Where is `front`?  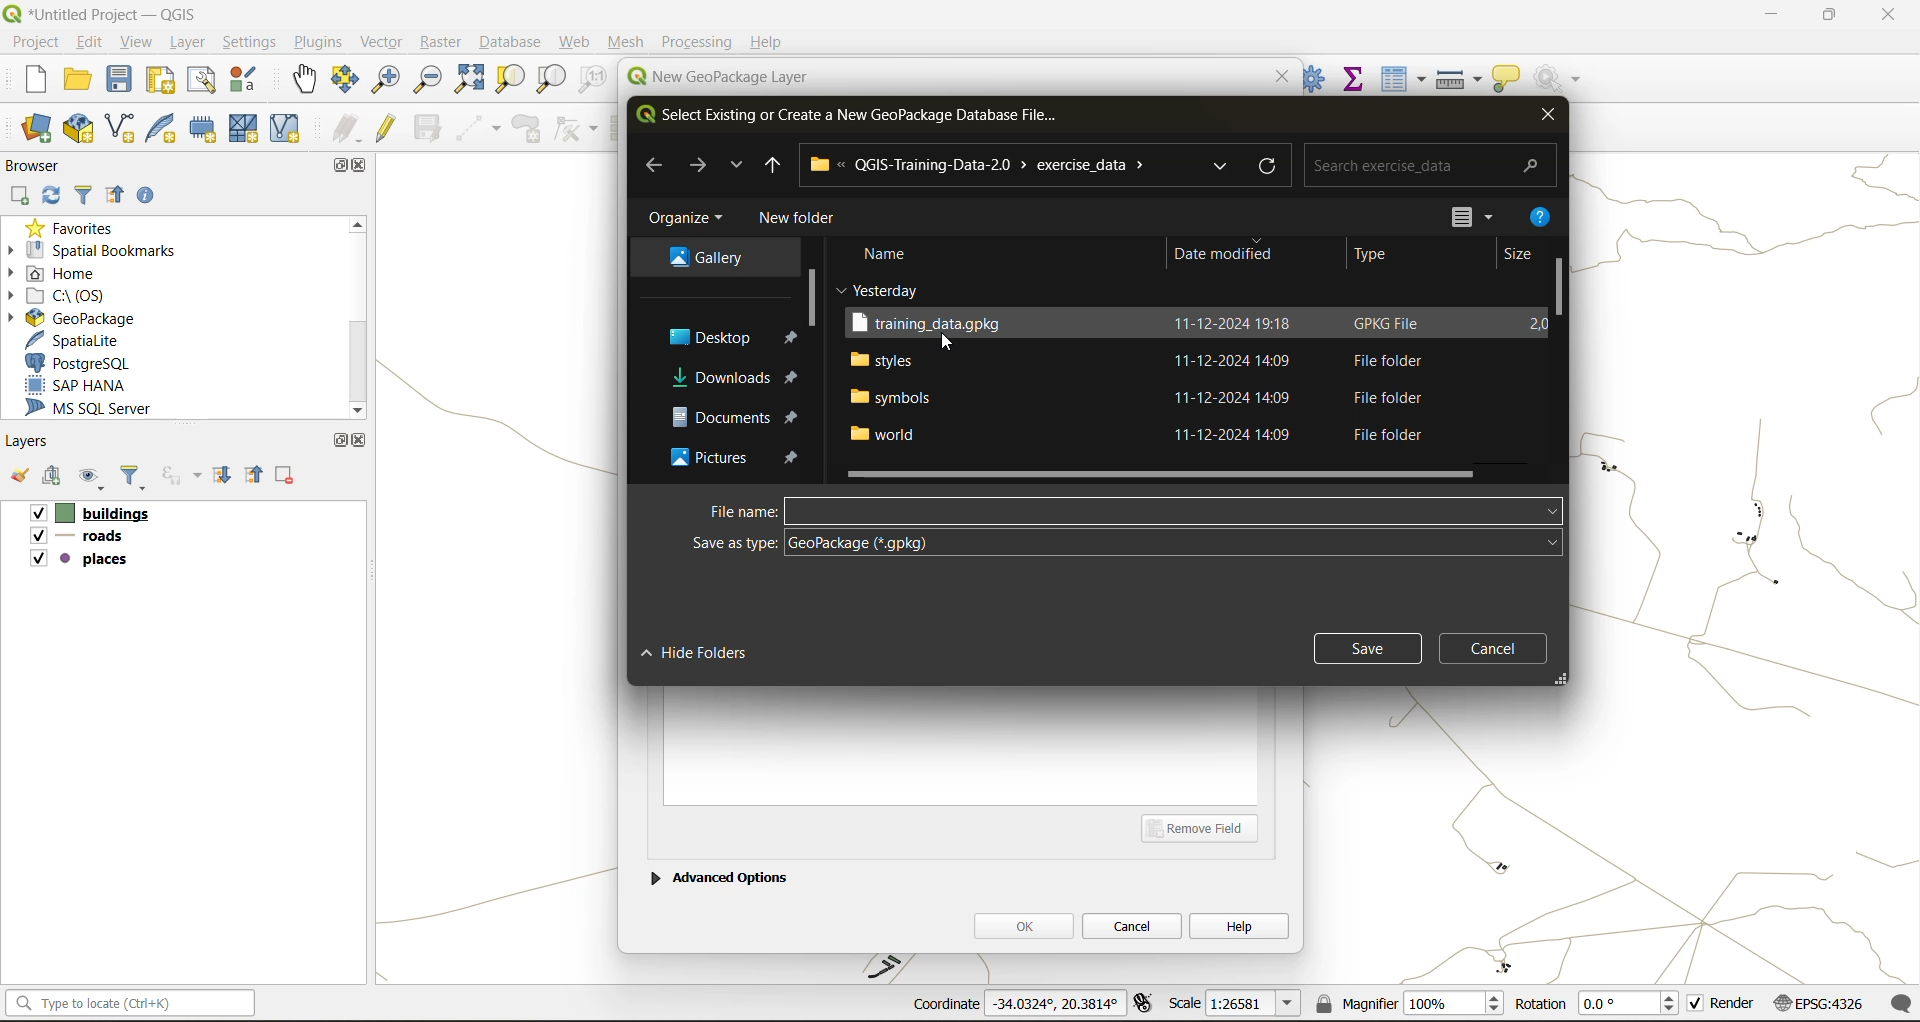
front is located at coordinates (697, 166).